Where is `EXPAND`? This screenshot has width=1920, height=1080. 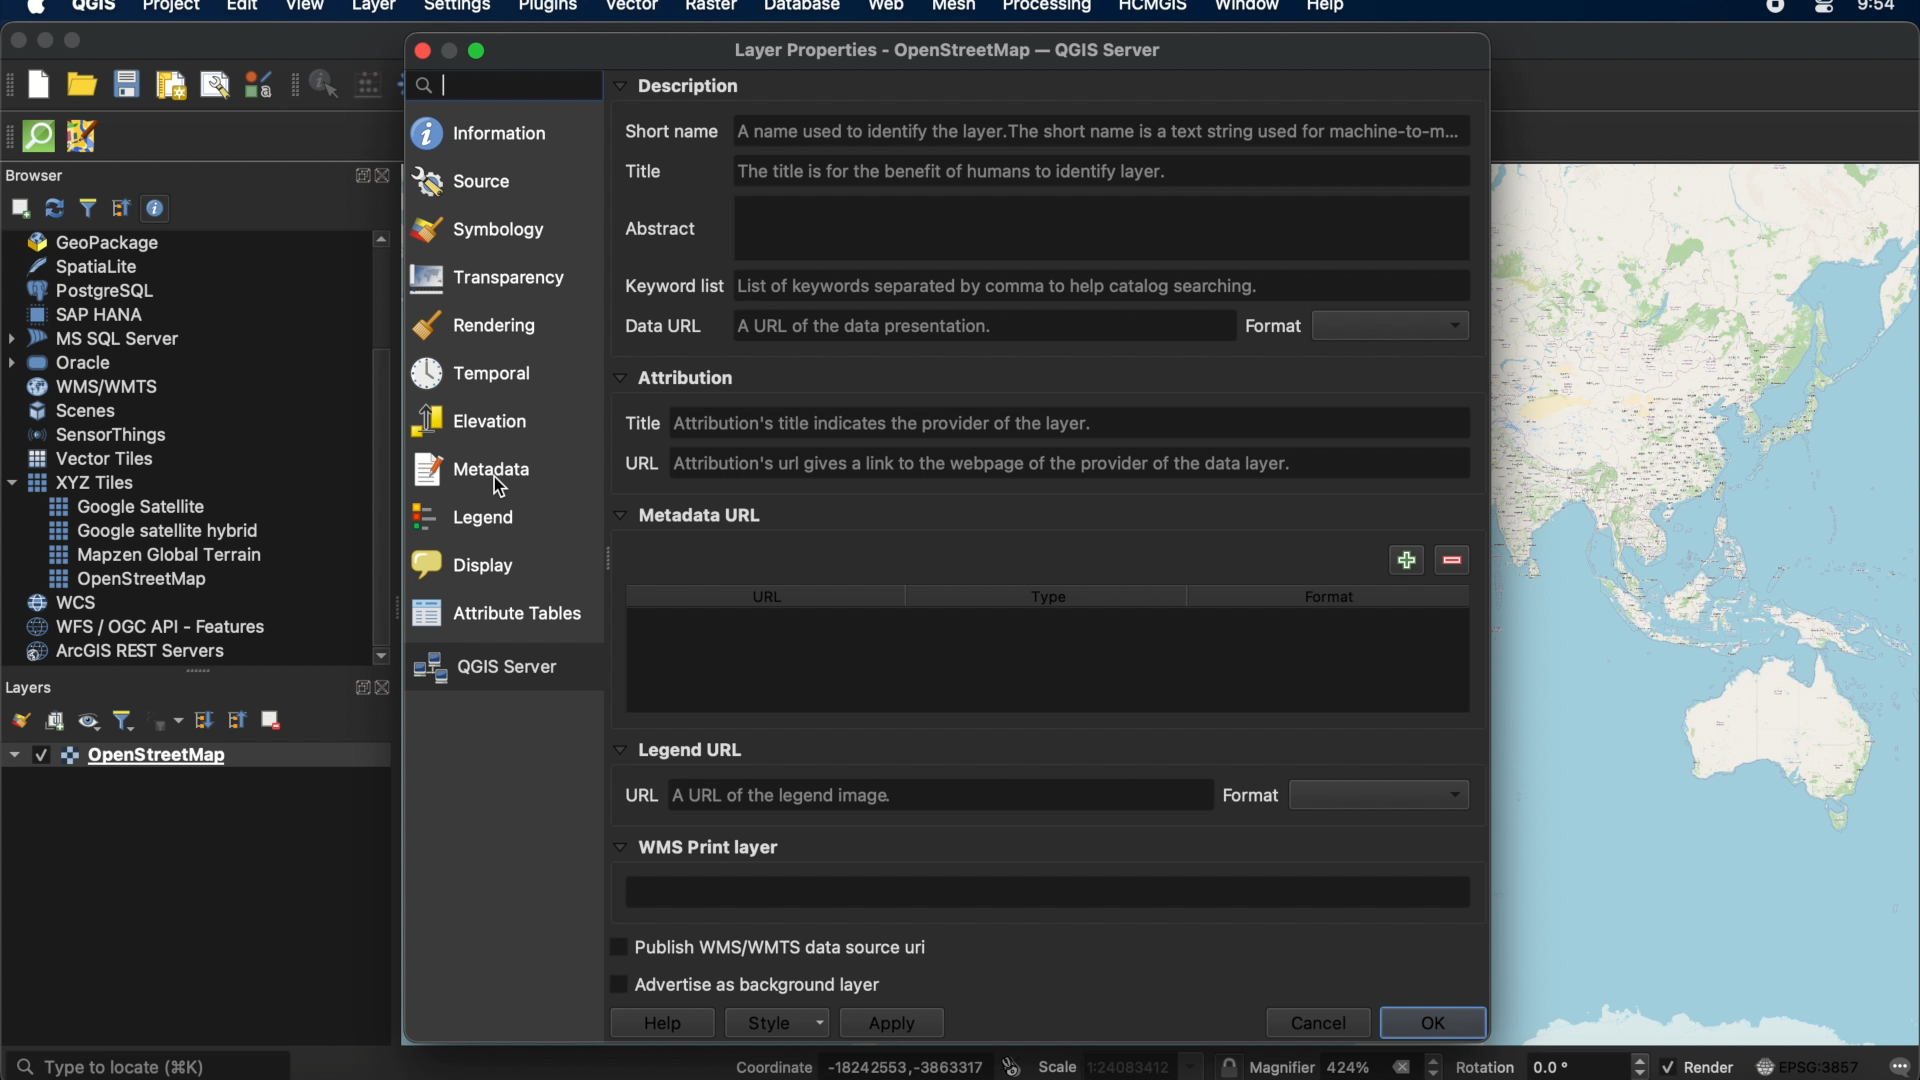 EXPAND is located at coordinates (359, 176).